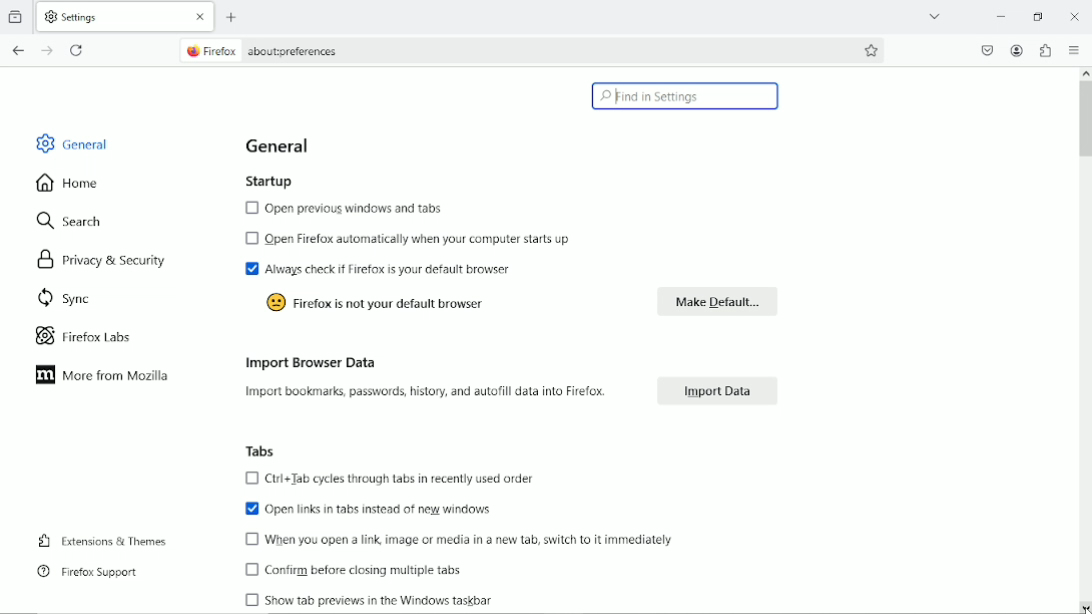 The height and width of the screenshot is (614, 1092). Describe the element at coordinates (342, 210) in the screenshot. I see `open previous windows and tabs` at that location.